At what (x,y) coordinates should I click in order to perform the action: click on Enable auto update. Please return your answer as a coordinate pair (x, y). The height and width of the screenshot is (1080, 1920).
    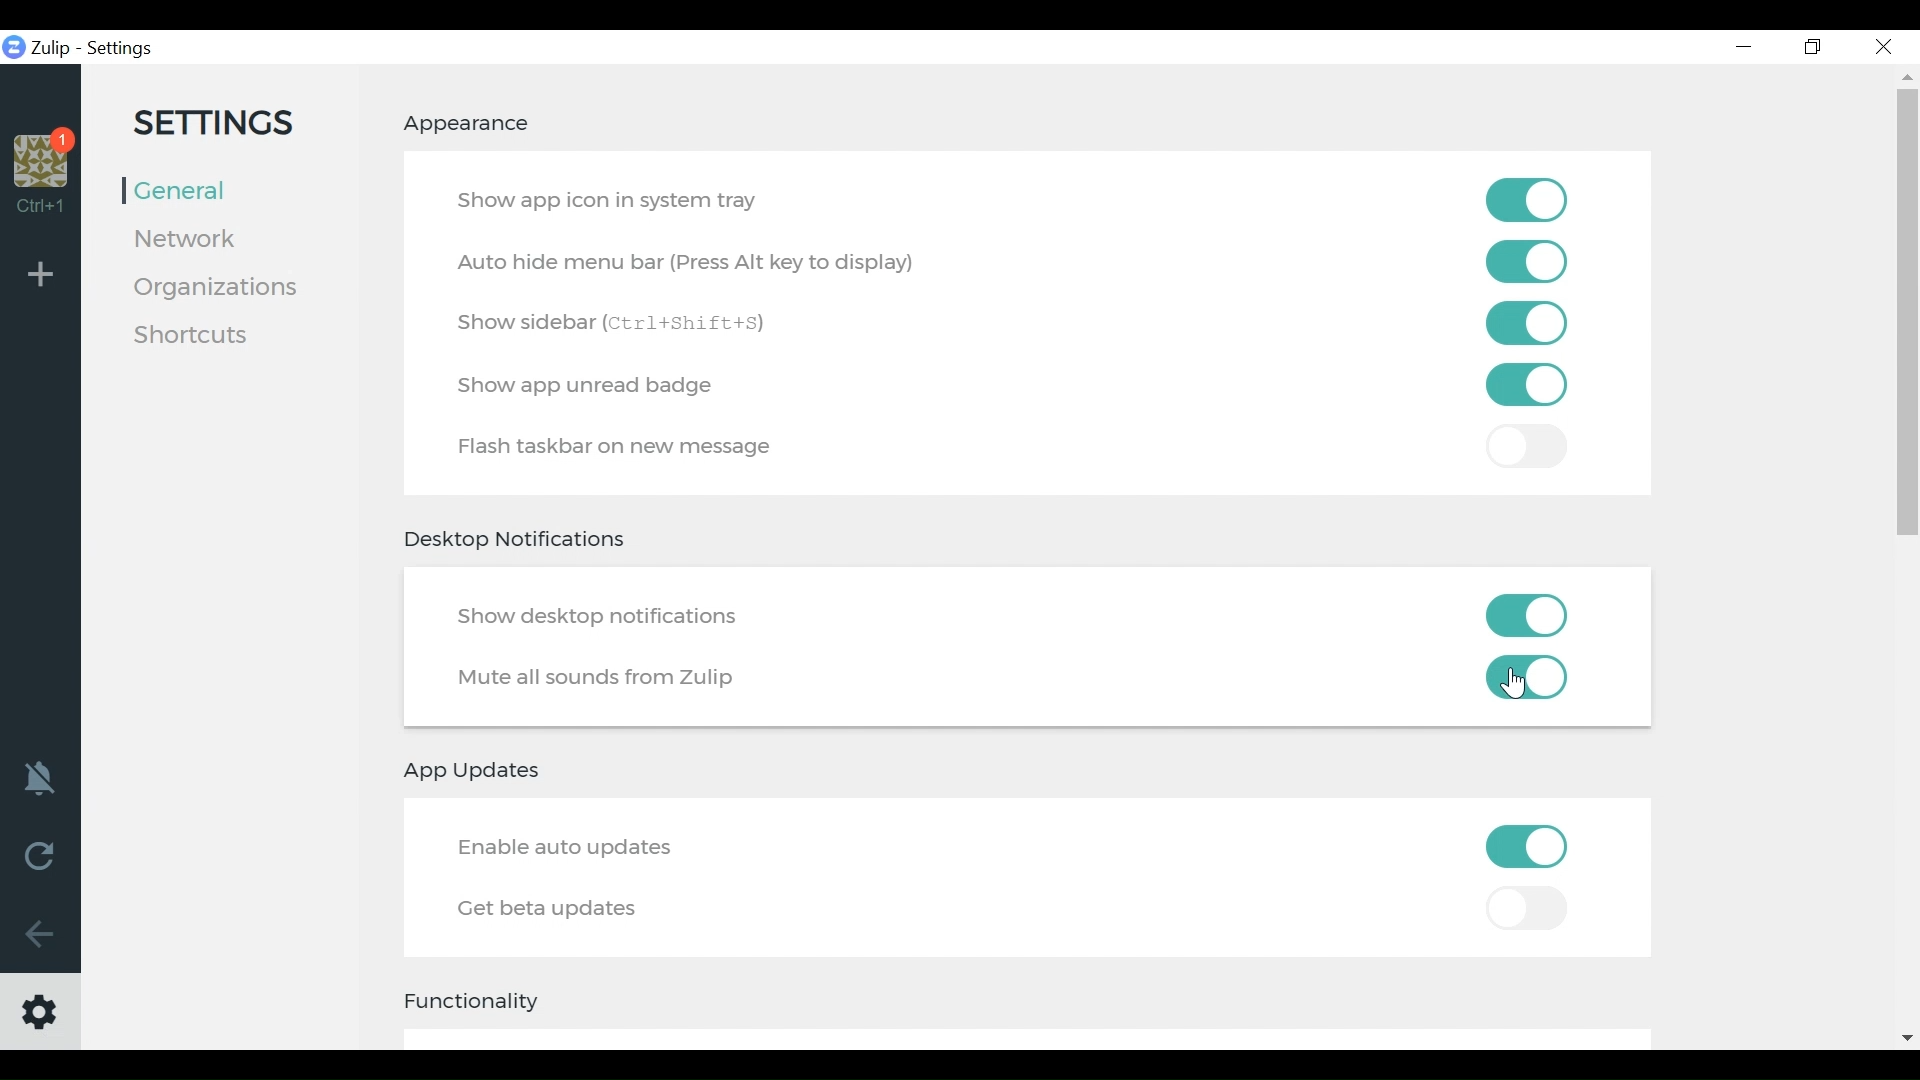
    Looking at the image, I should click on (573, 850).